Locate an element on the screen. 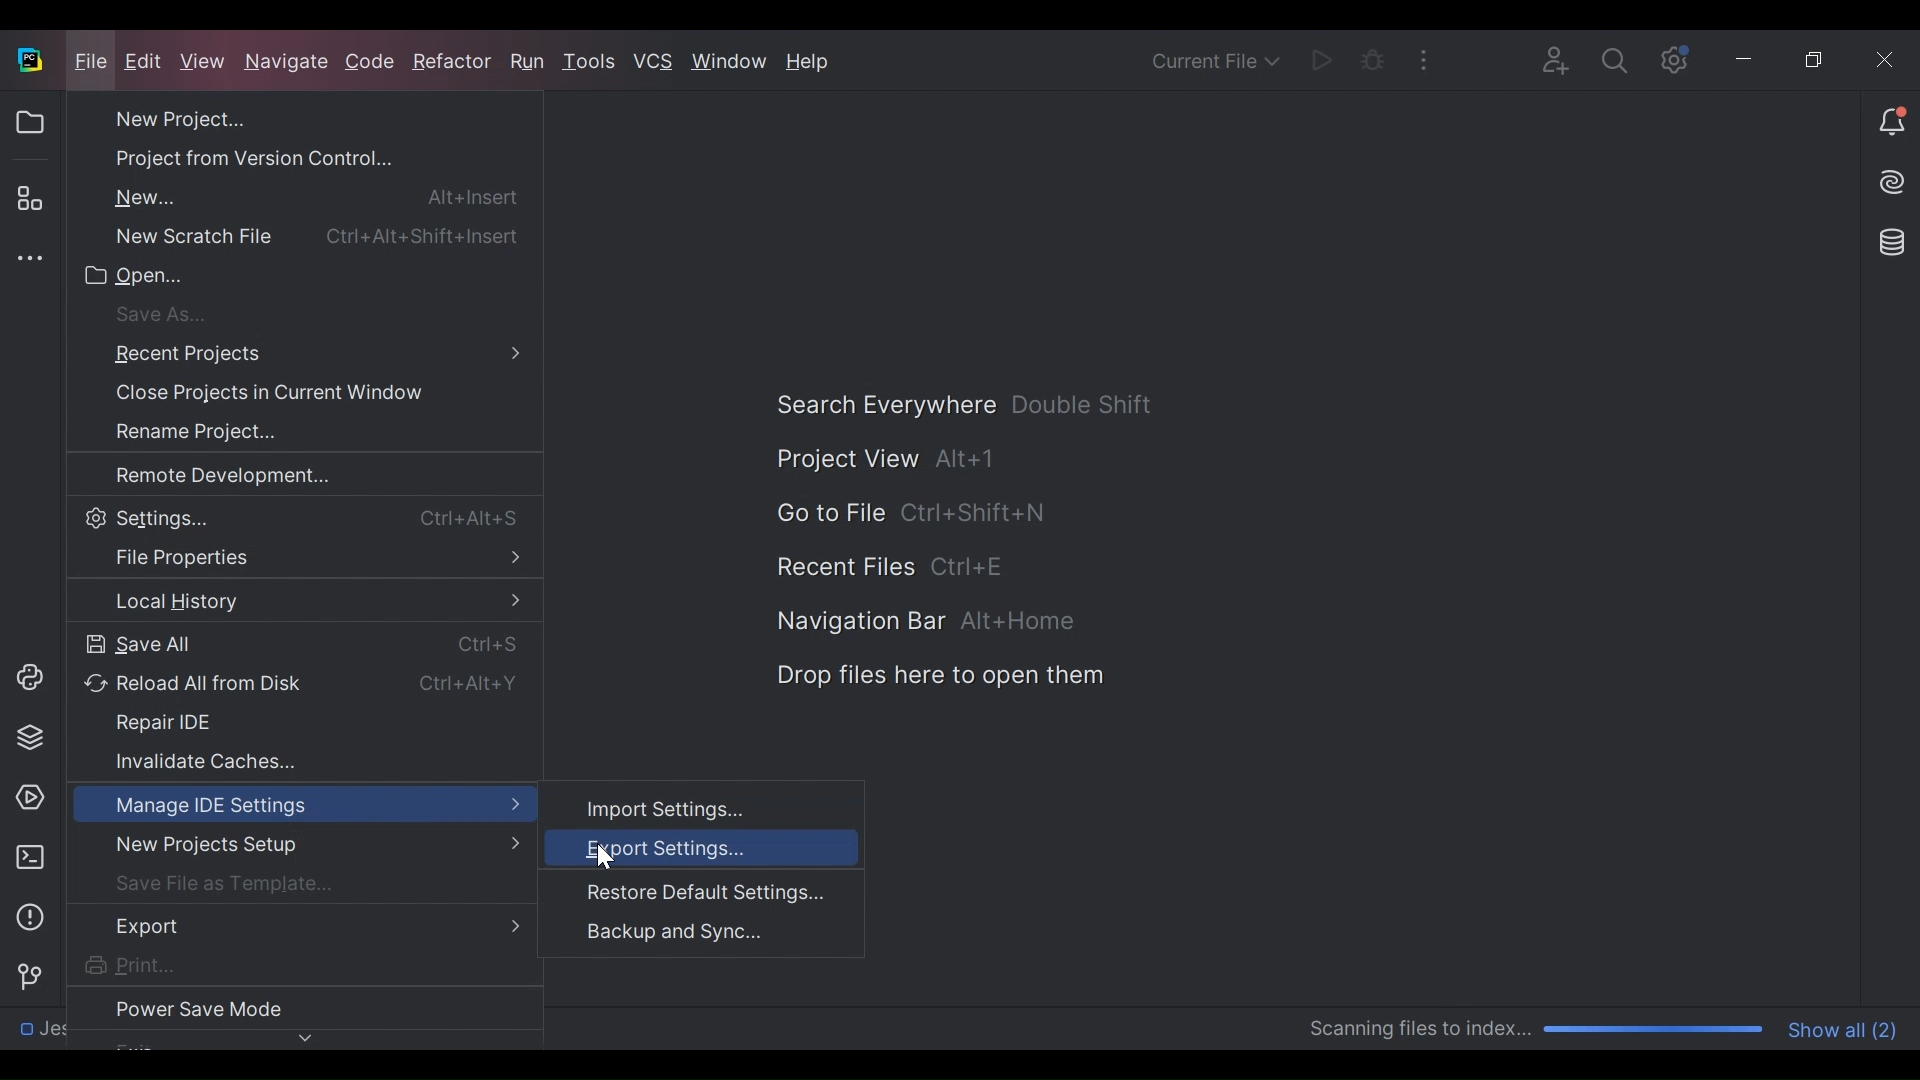  Search Everywhere is located at coordinates (968, 405).